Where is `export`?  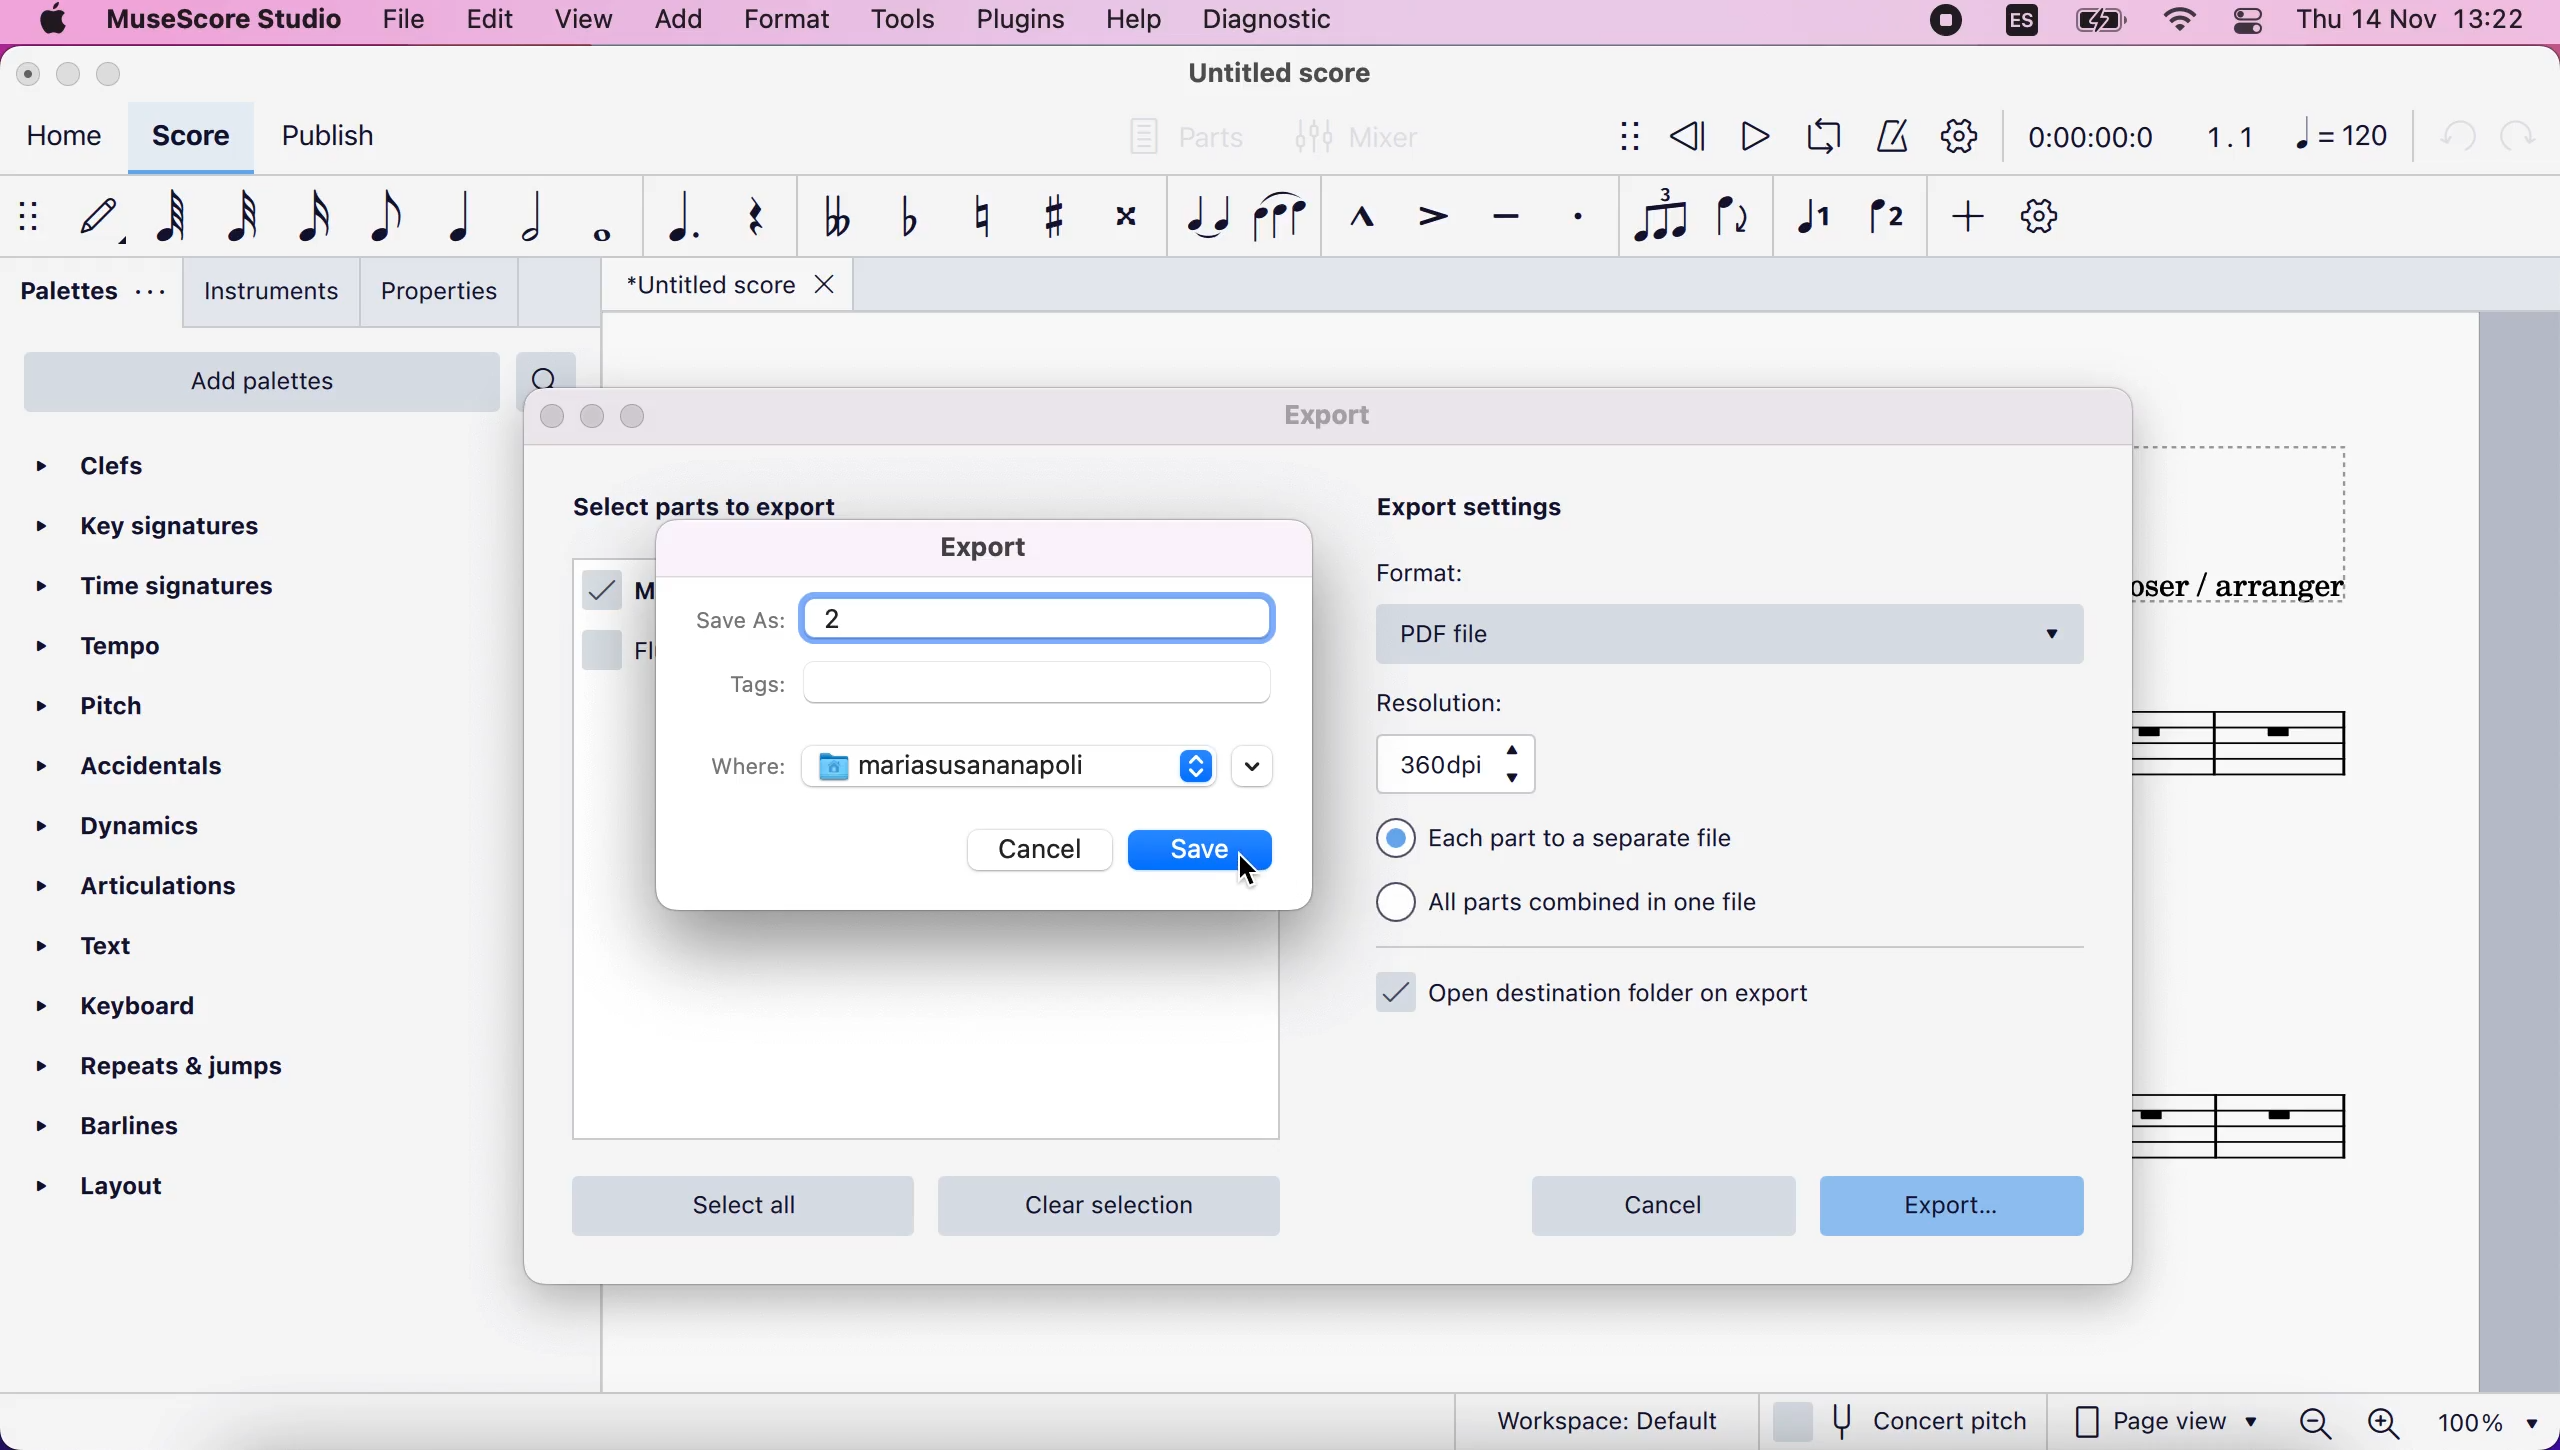 export is located at coordinates (978, 554).